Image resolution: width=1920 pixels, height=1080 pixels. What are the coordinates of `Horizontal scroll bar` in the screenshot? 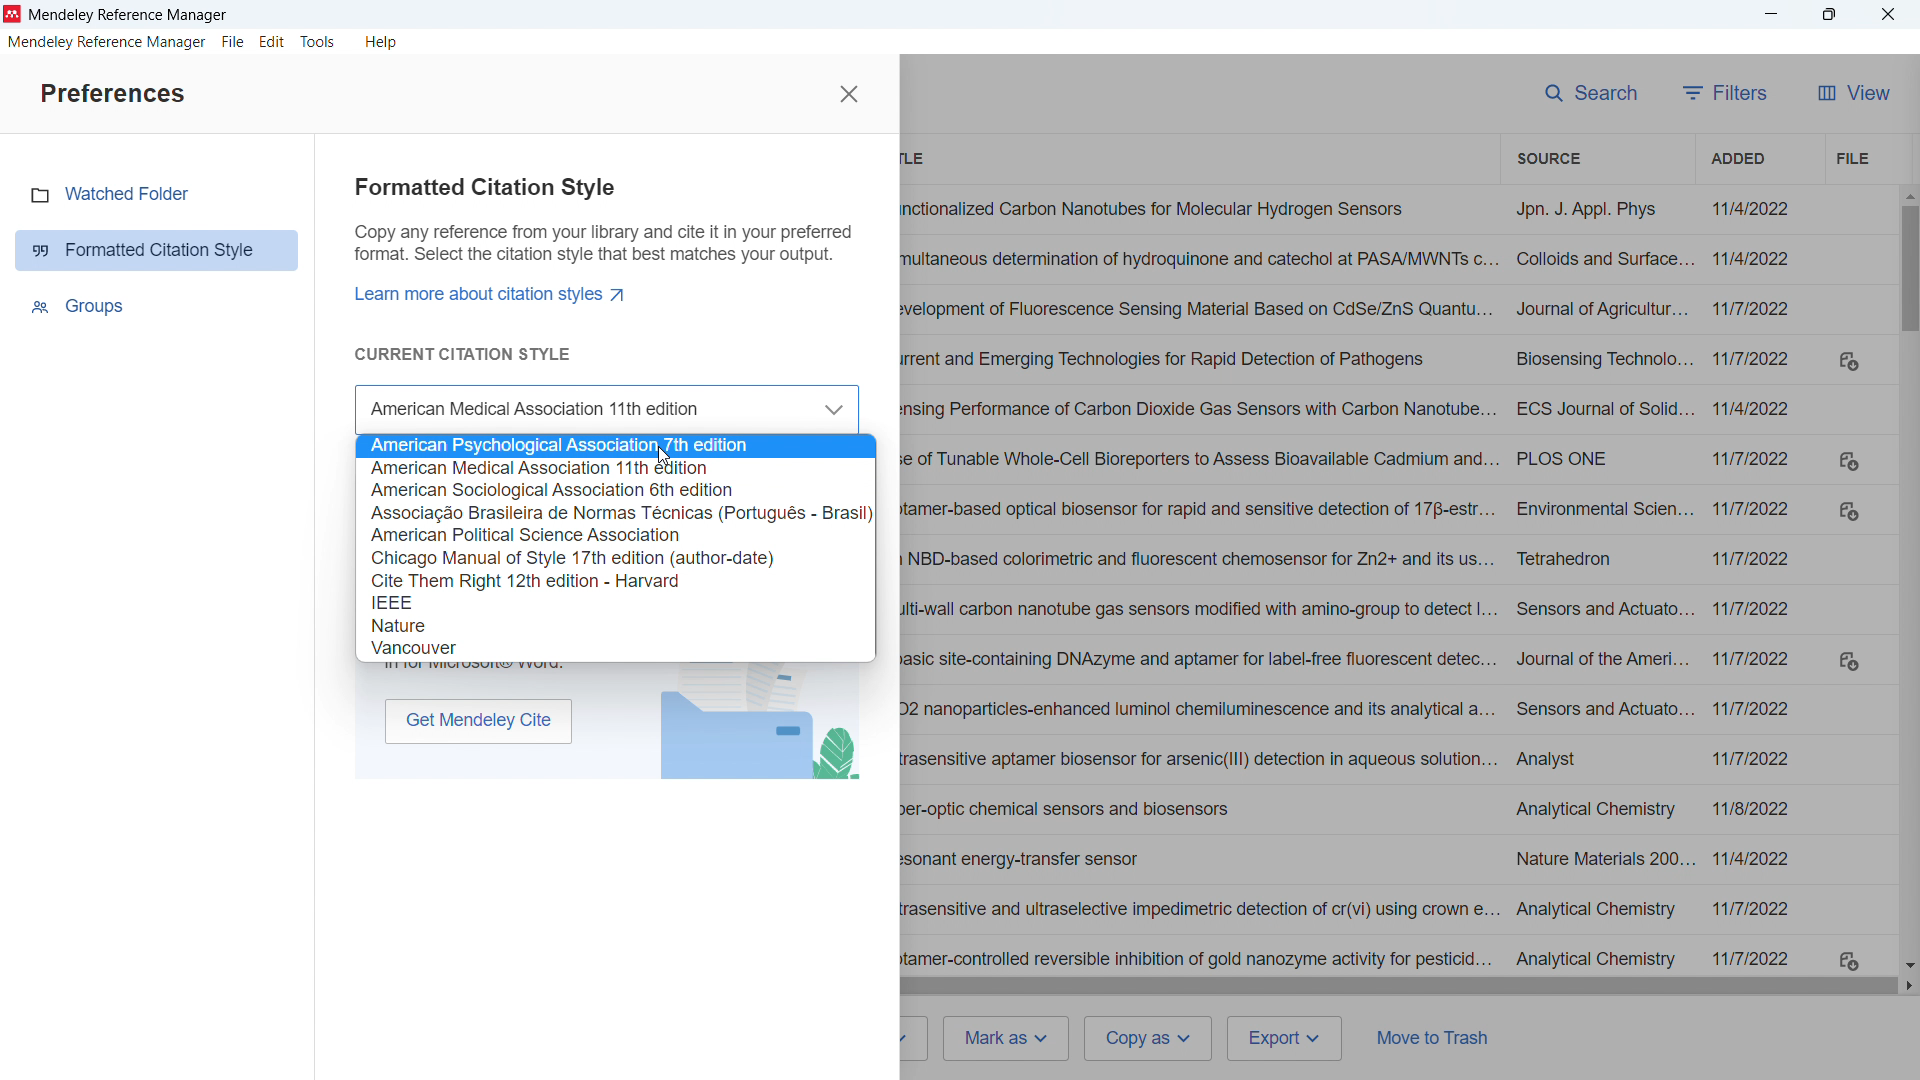 It's located at (1397, 987).